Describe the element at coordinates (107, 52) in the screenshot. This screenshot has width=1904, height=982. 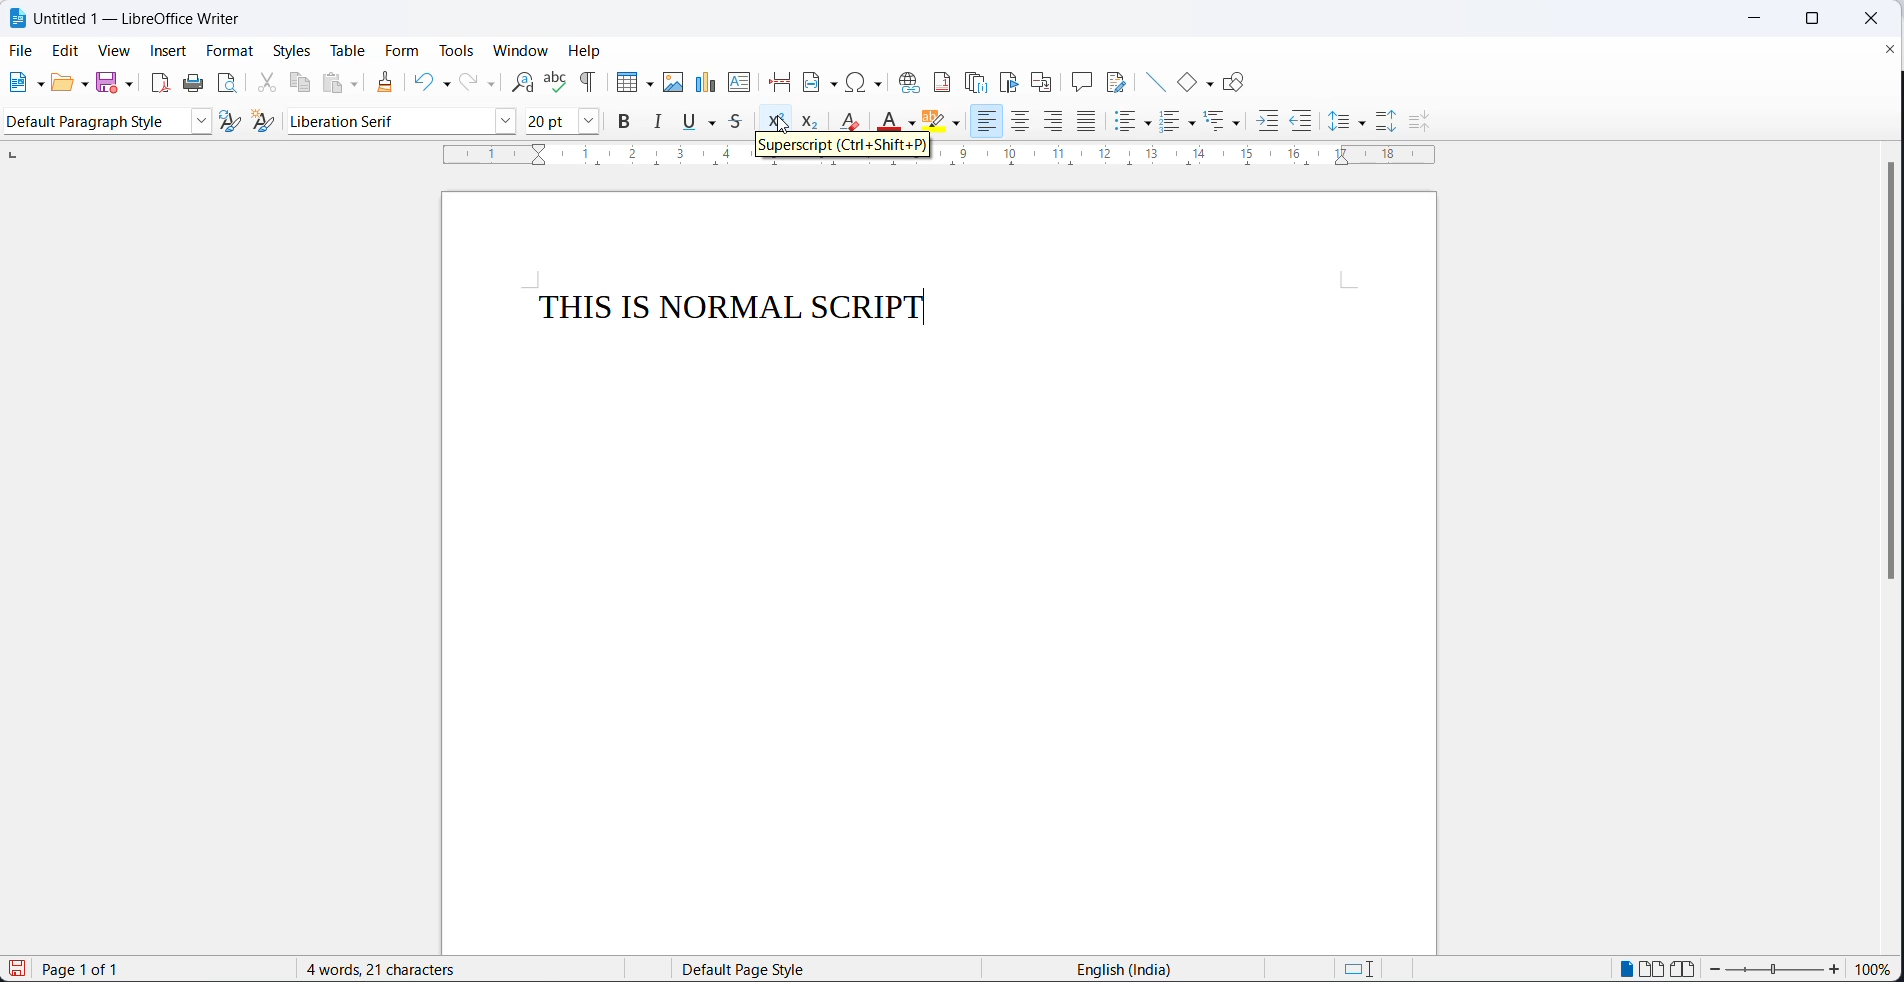
I see `view` at that location.